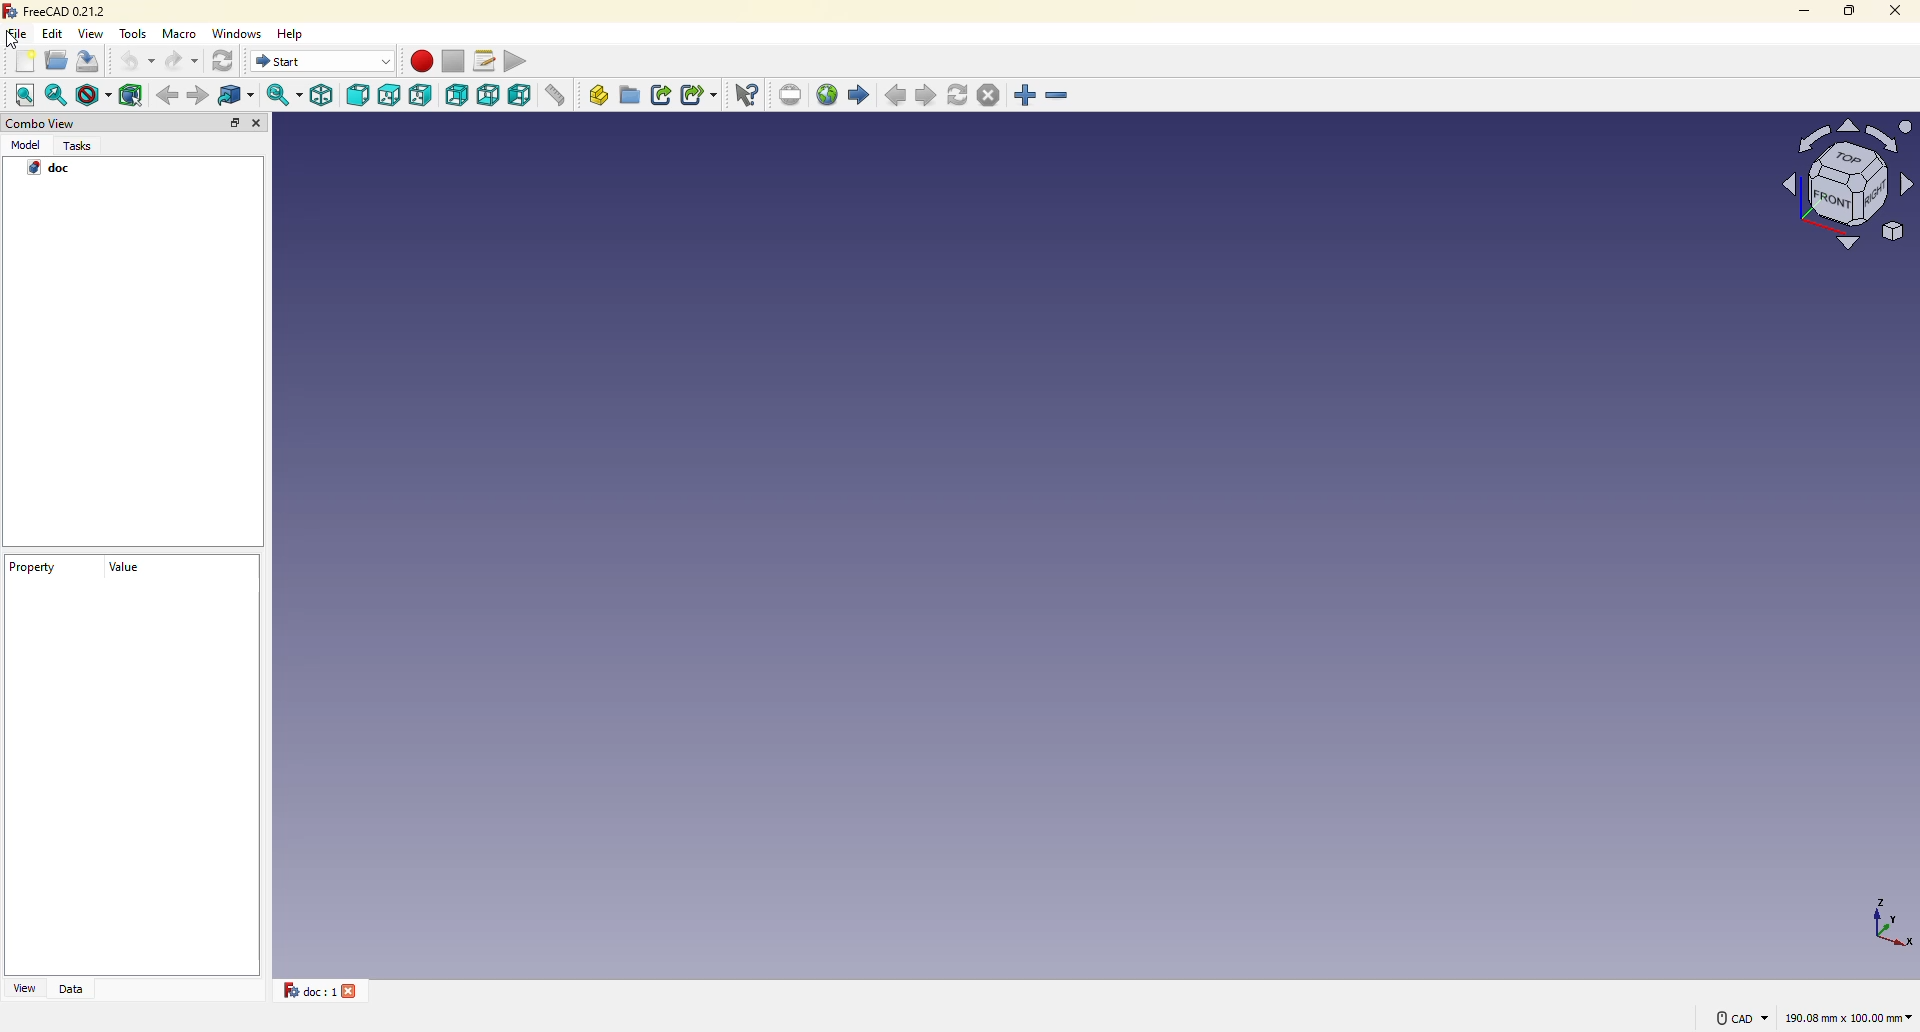 This screenshot has height=1032, width=1920. What do you see at coordinates (133, 93) in the screenshot?
I see `bounding box` at bounding box center [133, 93].